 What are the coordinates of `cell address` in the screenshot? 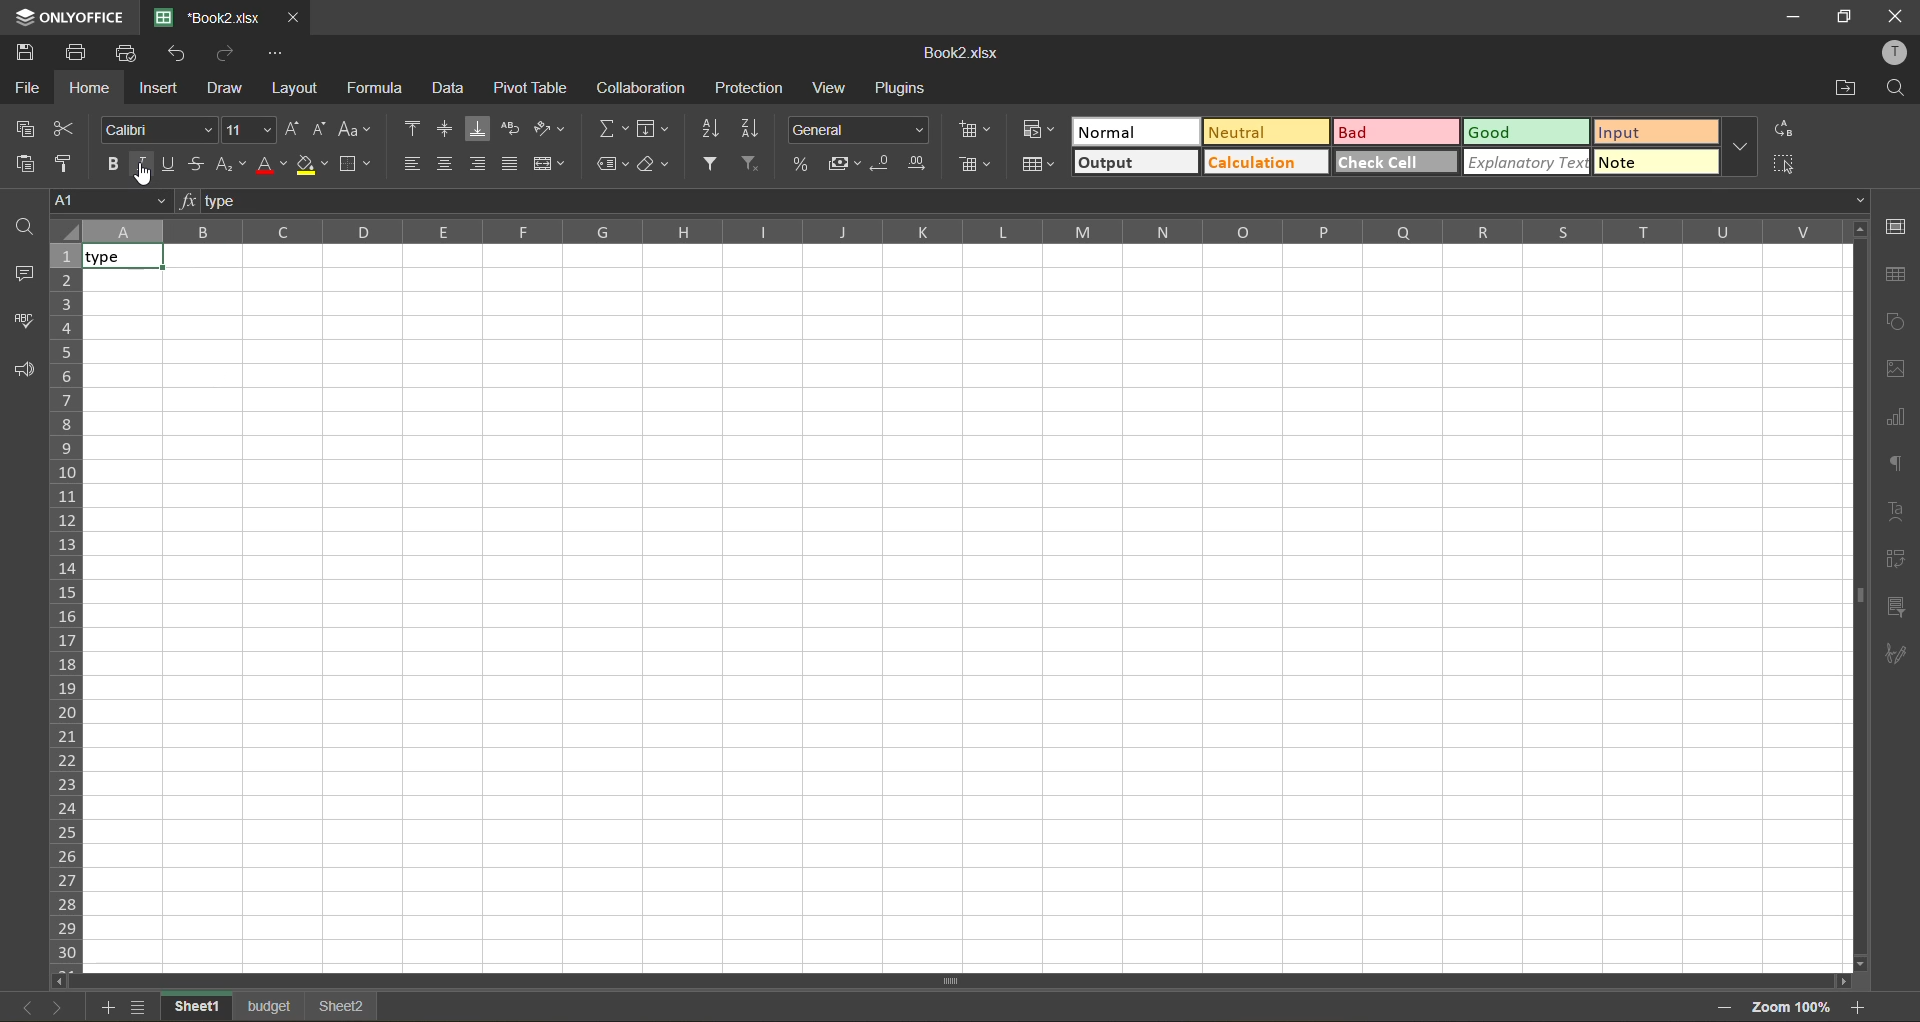 It's located at (100, 201).